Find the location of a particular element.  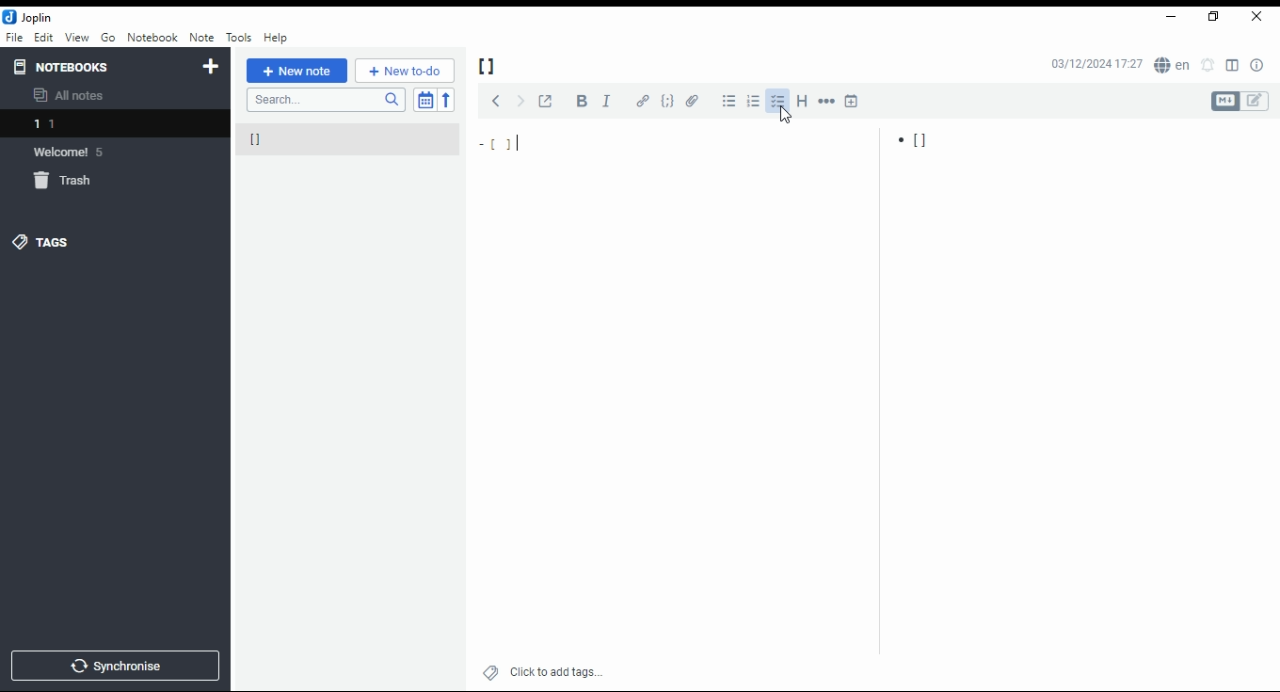

icon is located at coordinates (28, 16).